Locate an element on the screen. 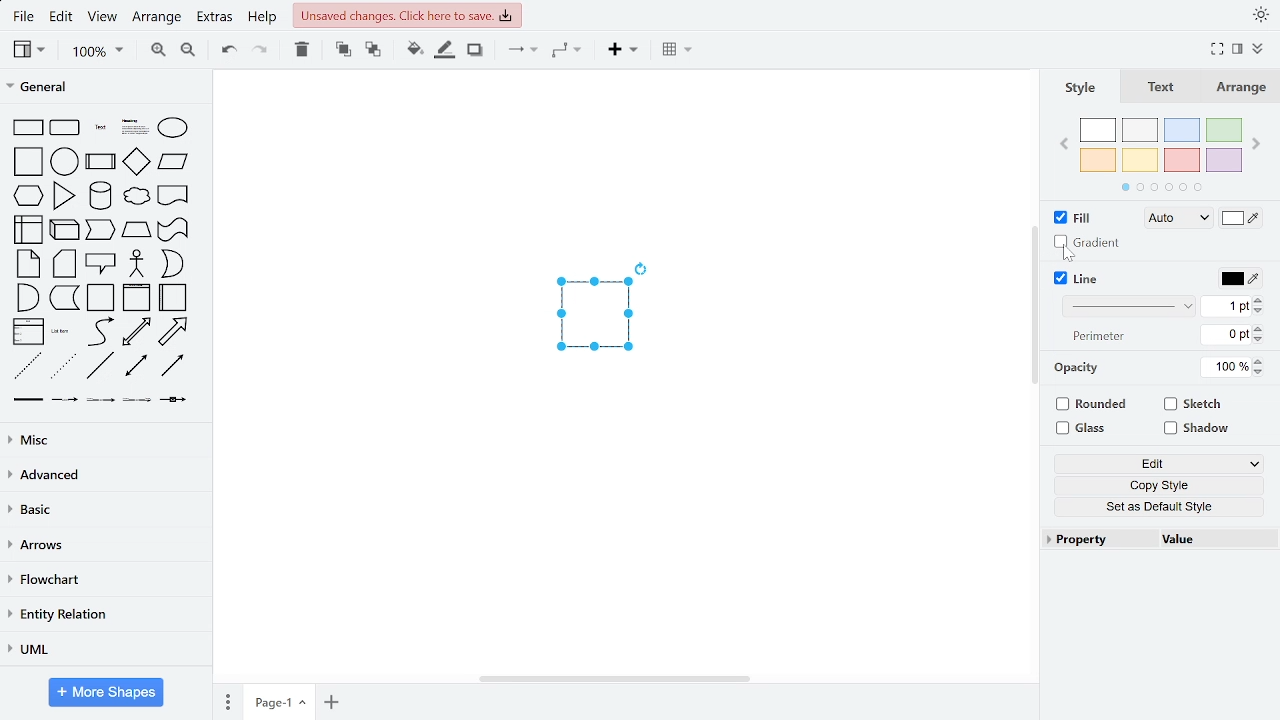 The height and width of the screenshot is (720, 1280). to back is located at coordinates (372, 51).